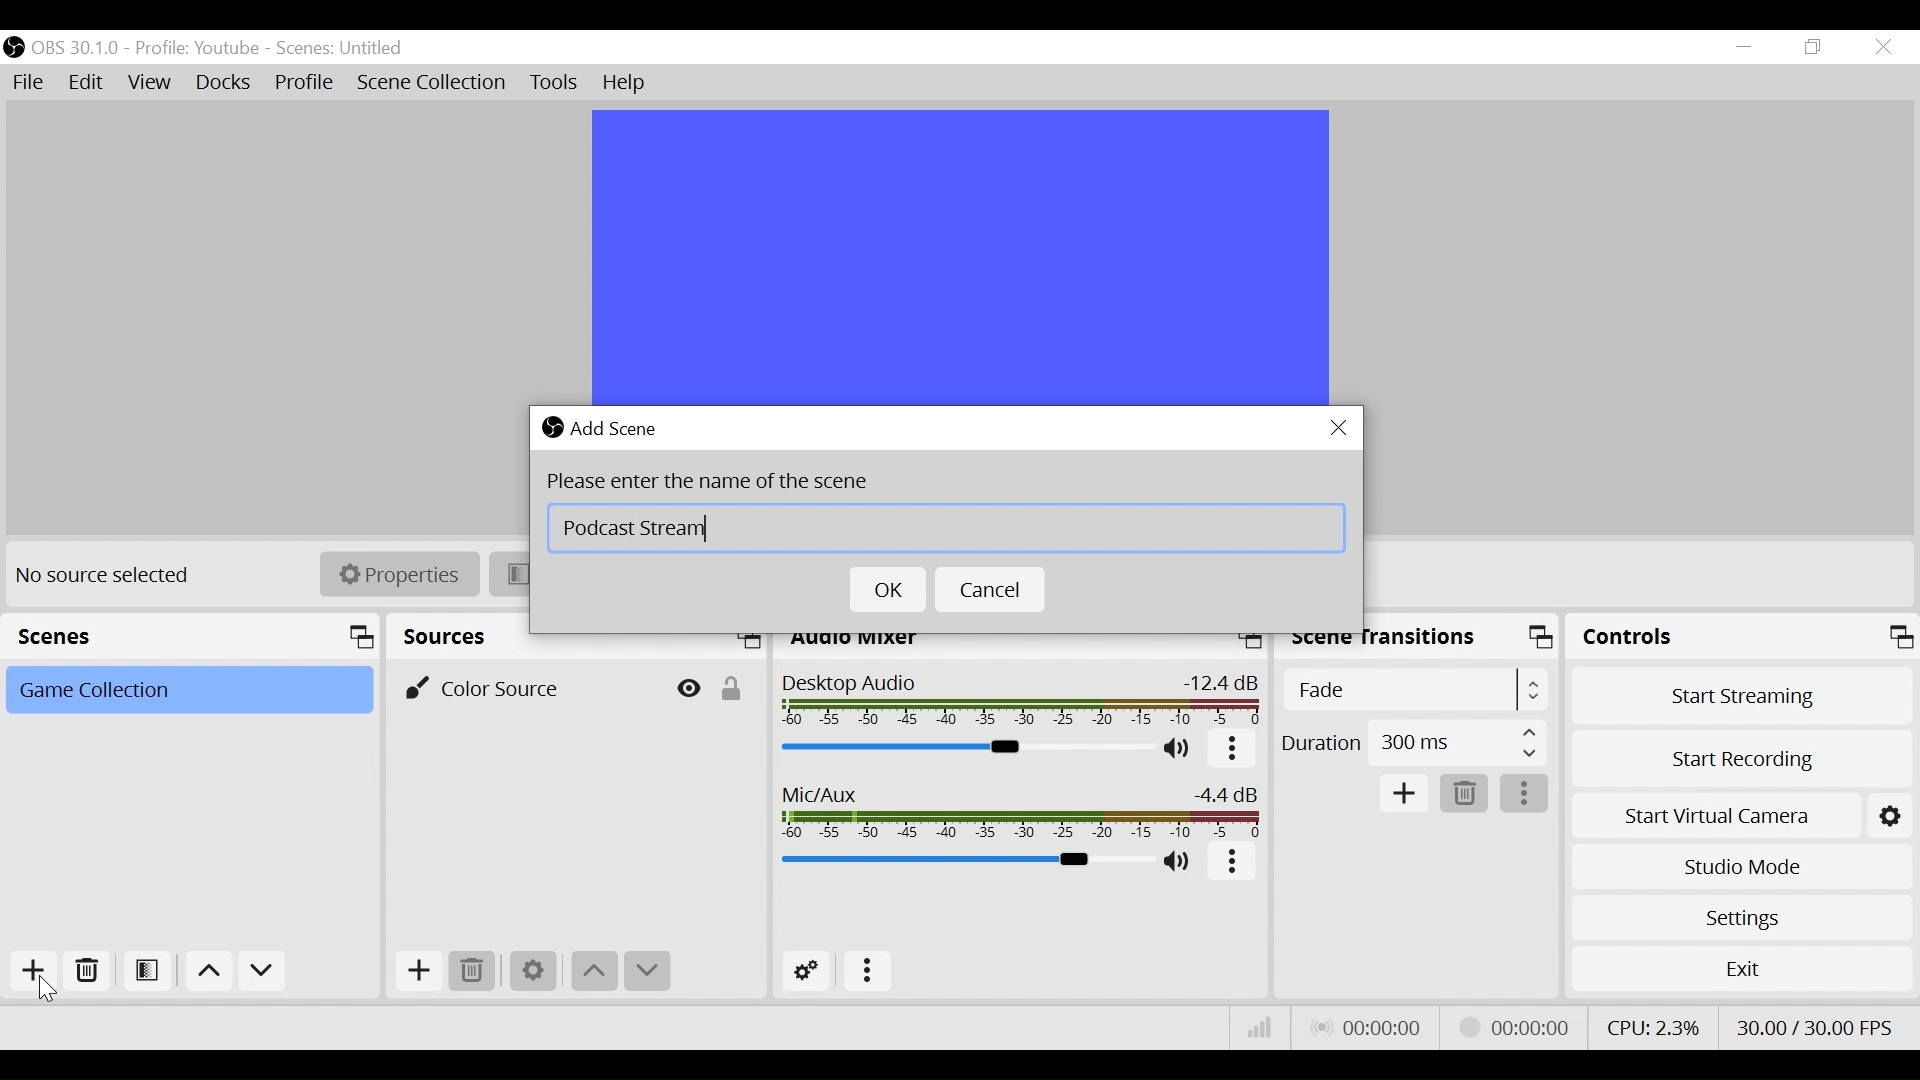 The image size is (1920, 1080). Describe the element at coordinates (869, 971) in the screenshot. I see `more options` at that location.